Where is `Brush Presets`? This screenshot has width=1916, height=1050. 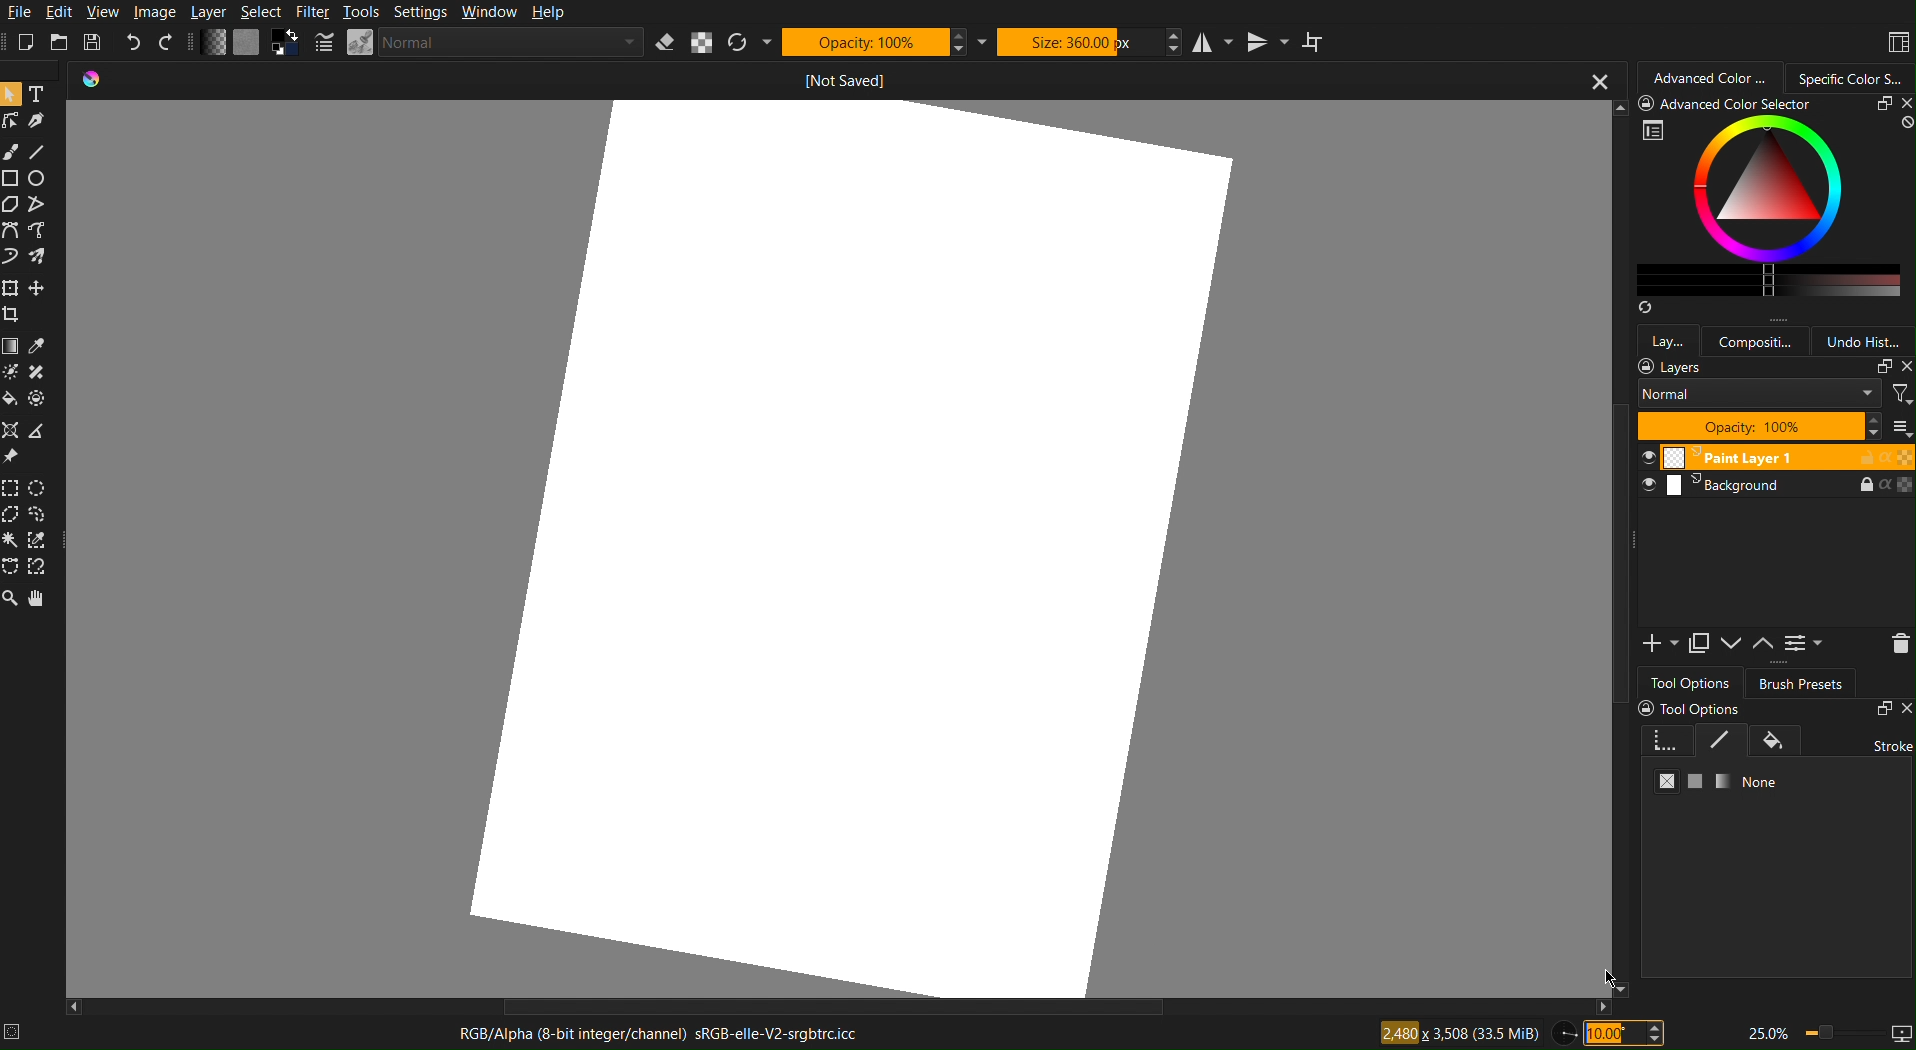
Brush Presets is located at coordinates (1801, 682).